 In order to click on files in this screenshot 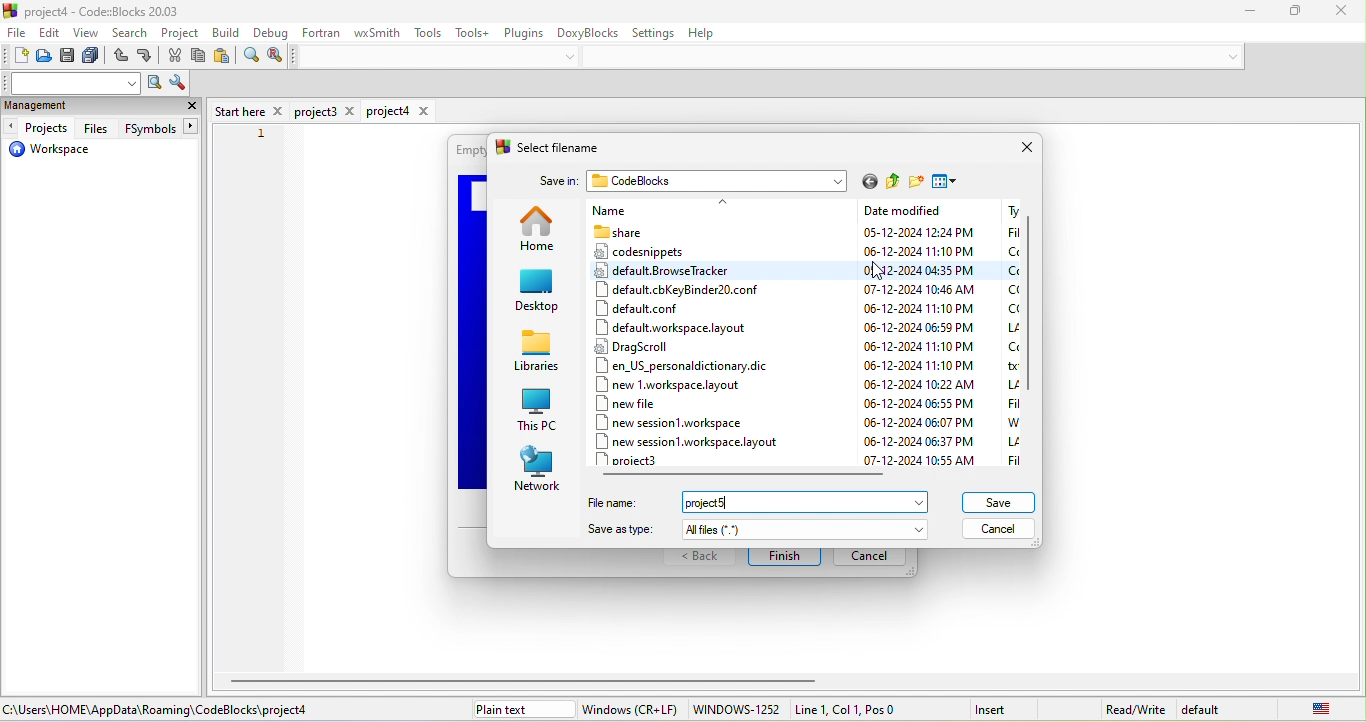, I will do `click(96, 128)`.